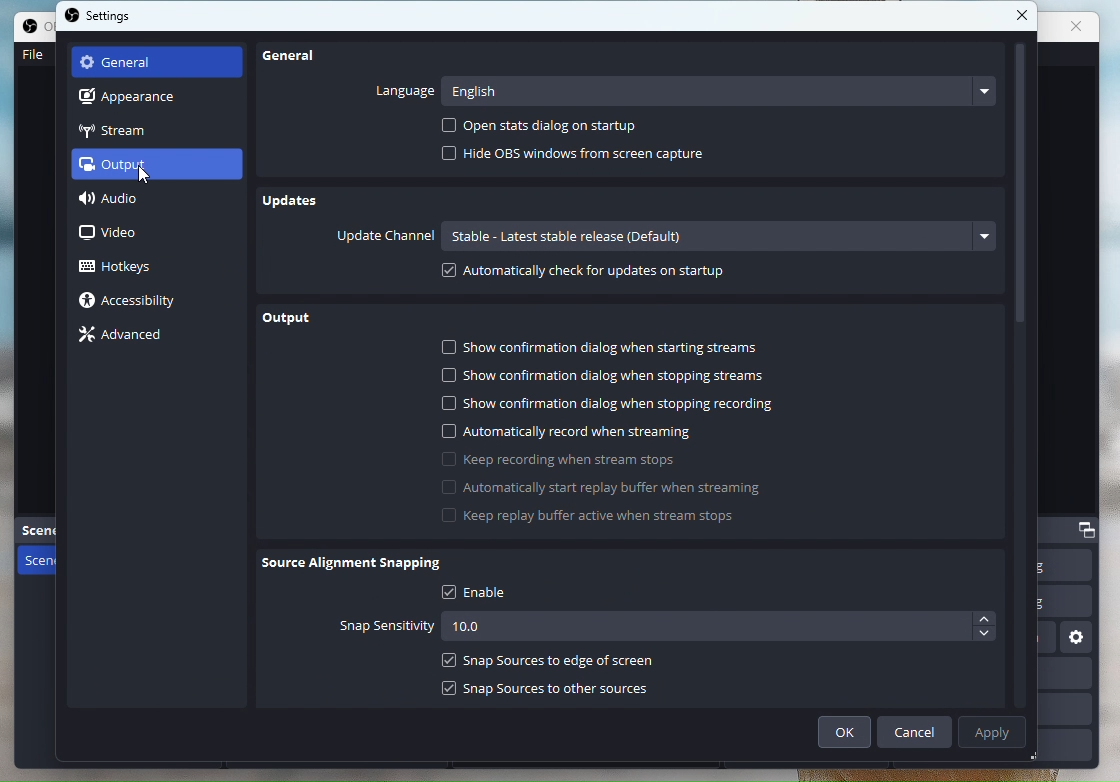 This screenshot has height=782, width=1120. What do you see at coordinates (288, 58) in the screenshot?
I see `General` at bounding box center [288, 58].